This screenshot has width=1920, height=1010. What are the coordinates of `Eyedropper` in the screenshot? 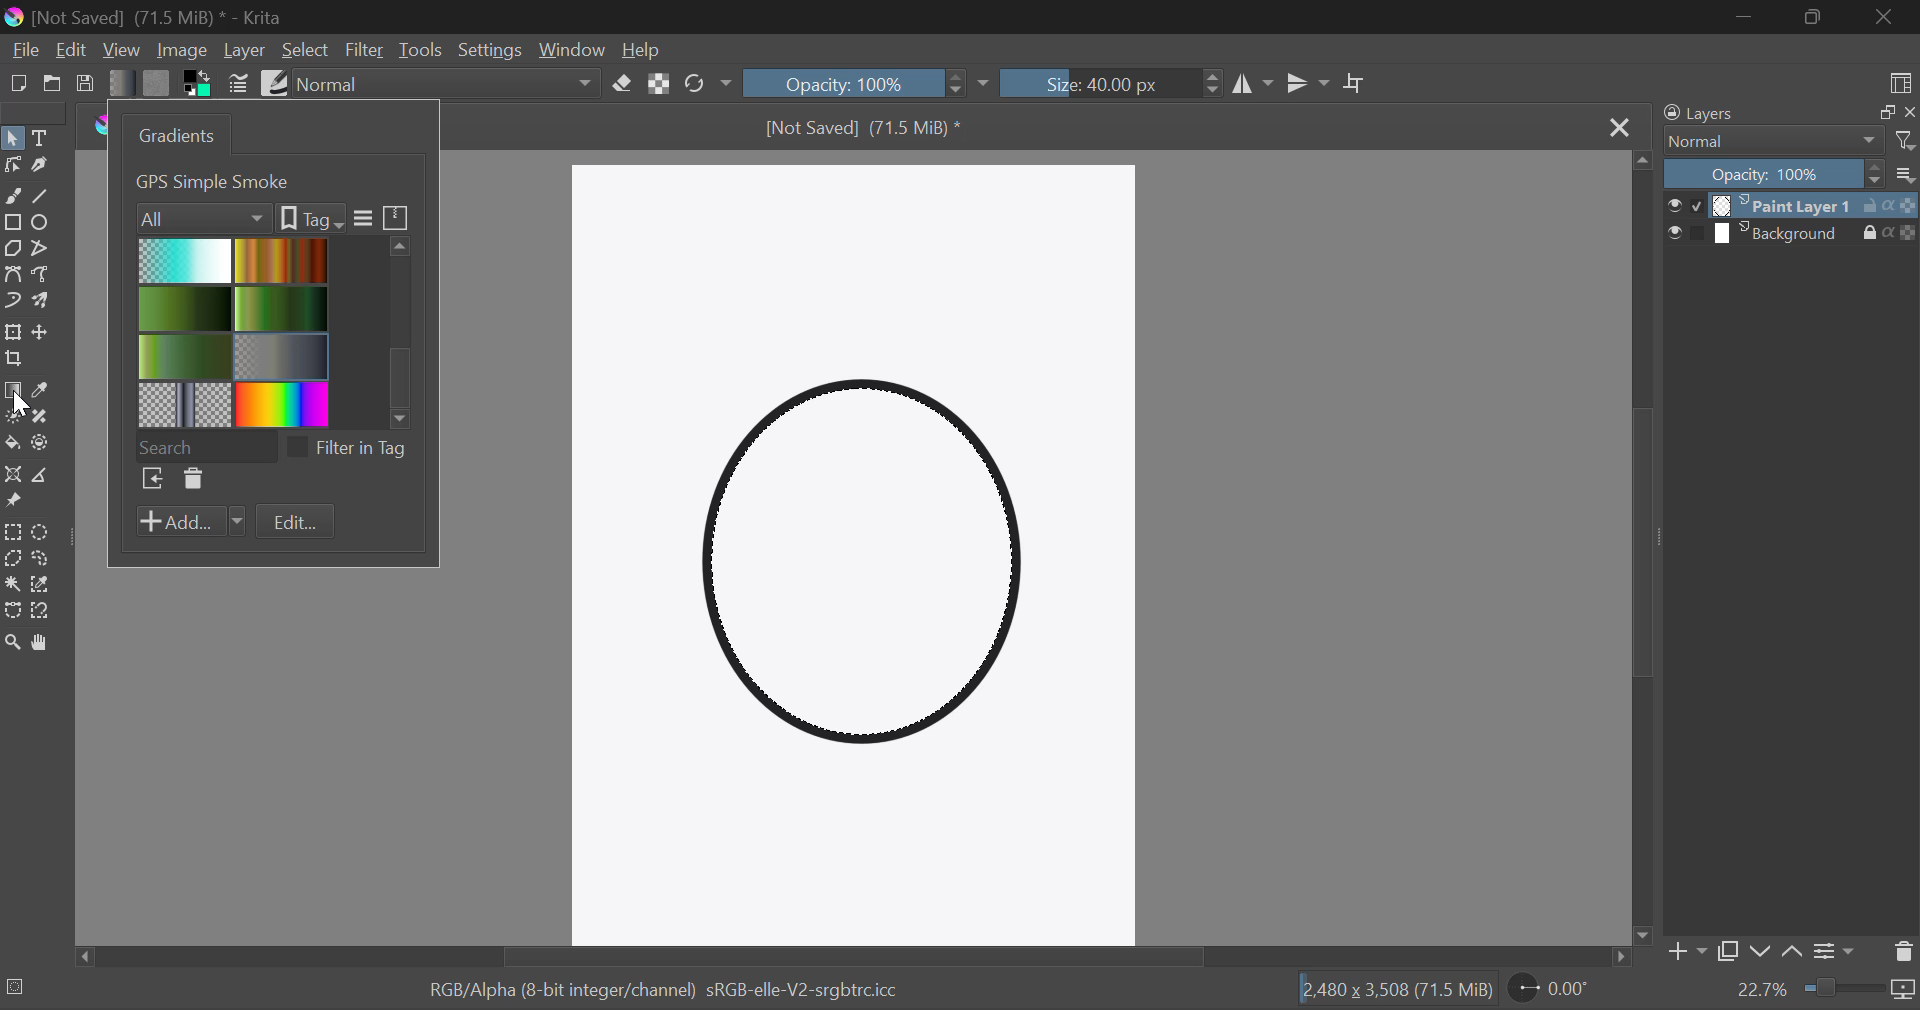 It's located at (46, 390).